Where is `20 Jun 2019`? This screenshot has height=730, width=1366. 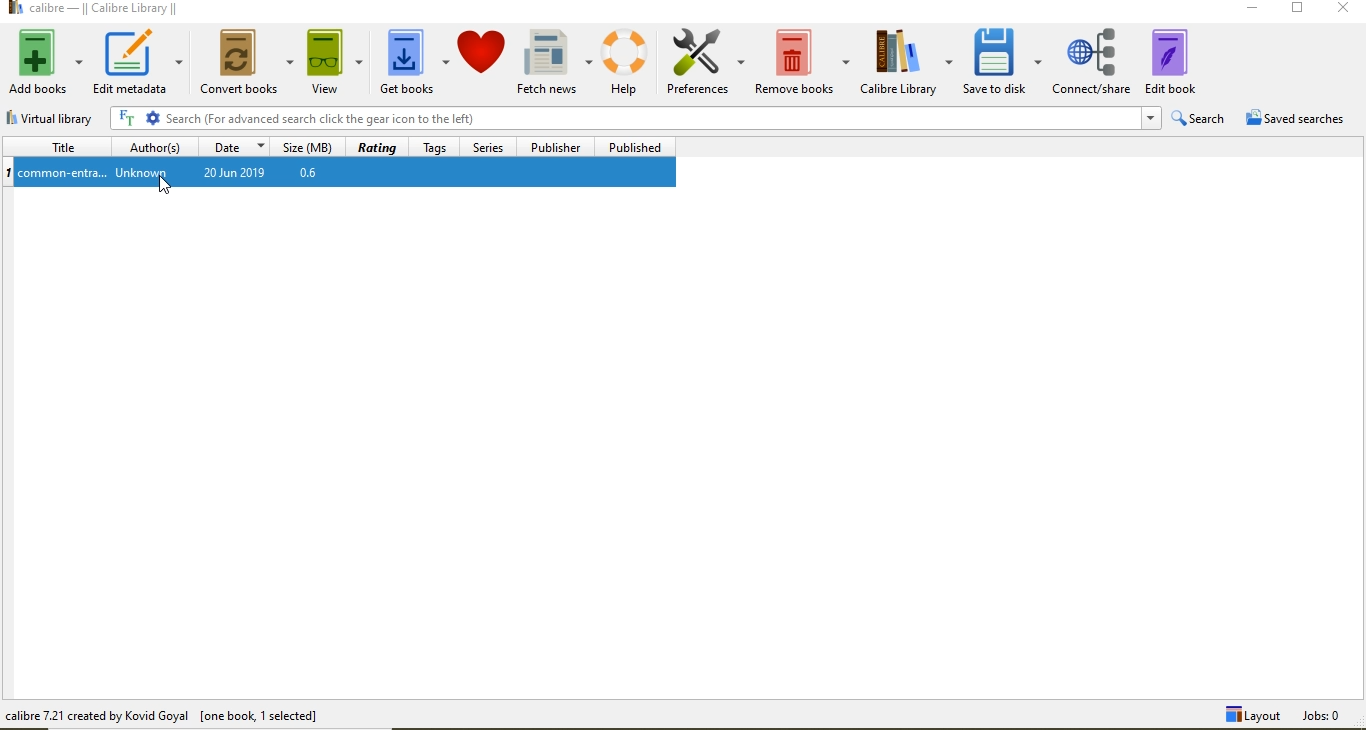
20 Jun 2019 is located at coordinates (234, 174).